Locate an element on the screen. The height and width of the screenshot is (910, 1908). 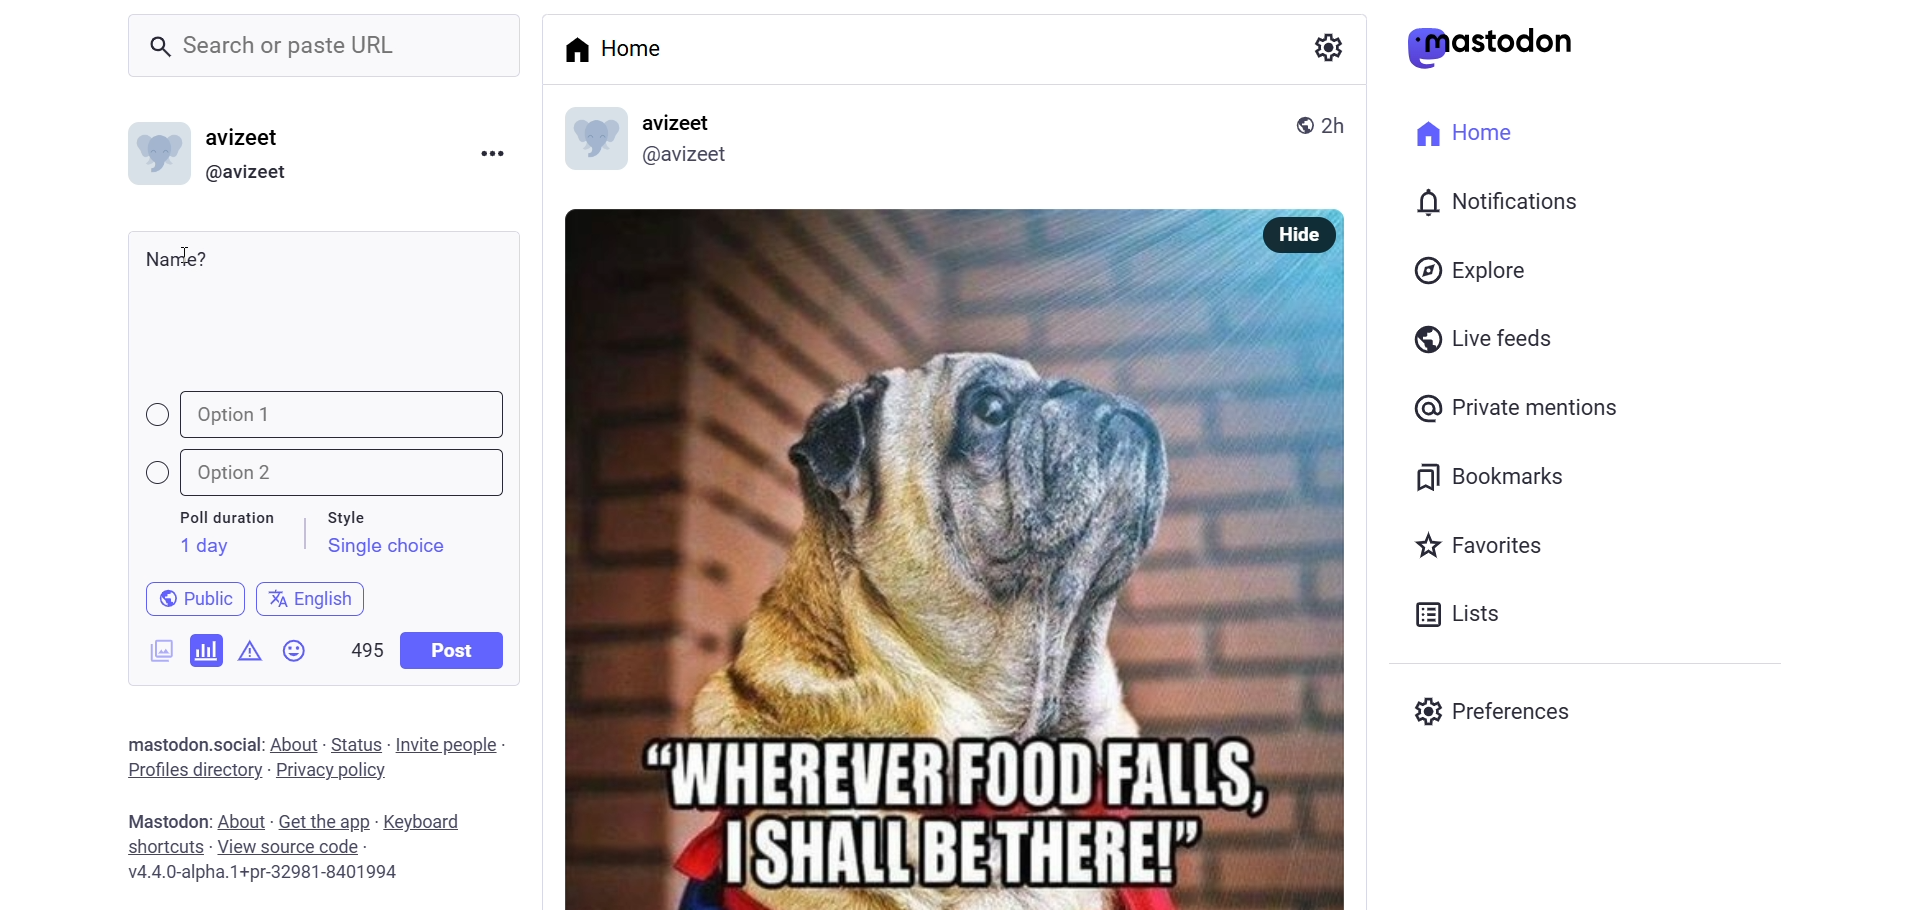
1 day is located at coordinates (201, 546).